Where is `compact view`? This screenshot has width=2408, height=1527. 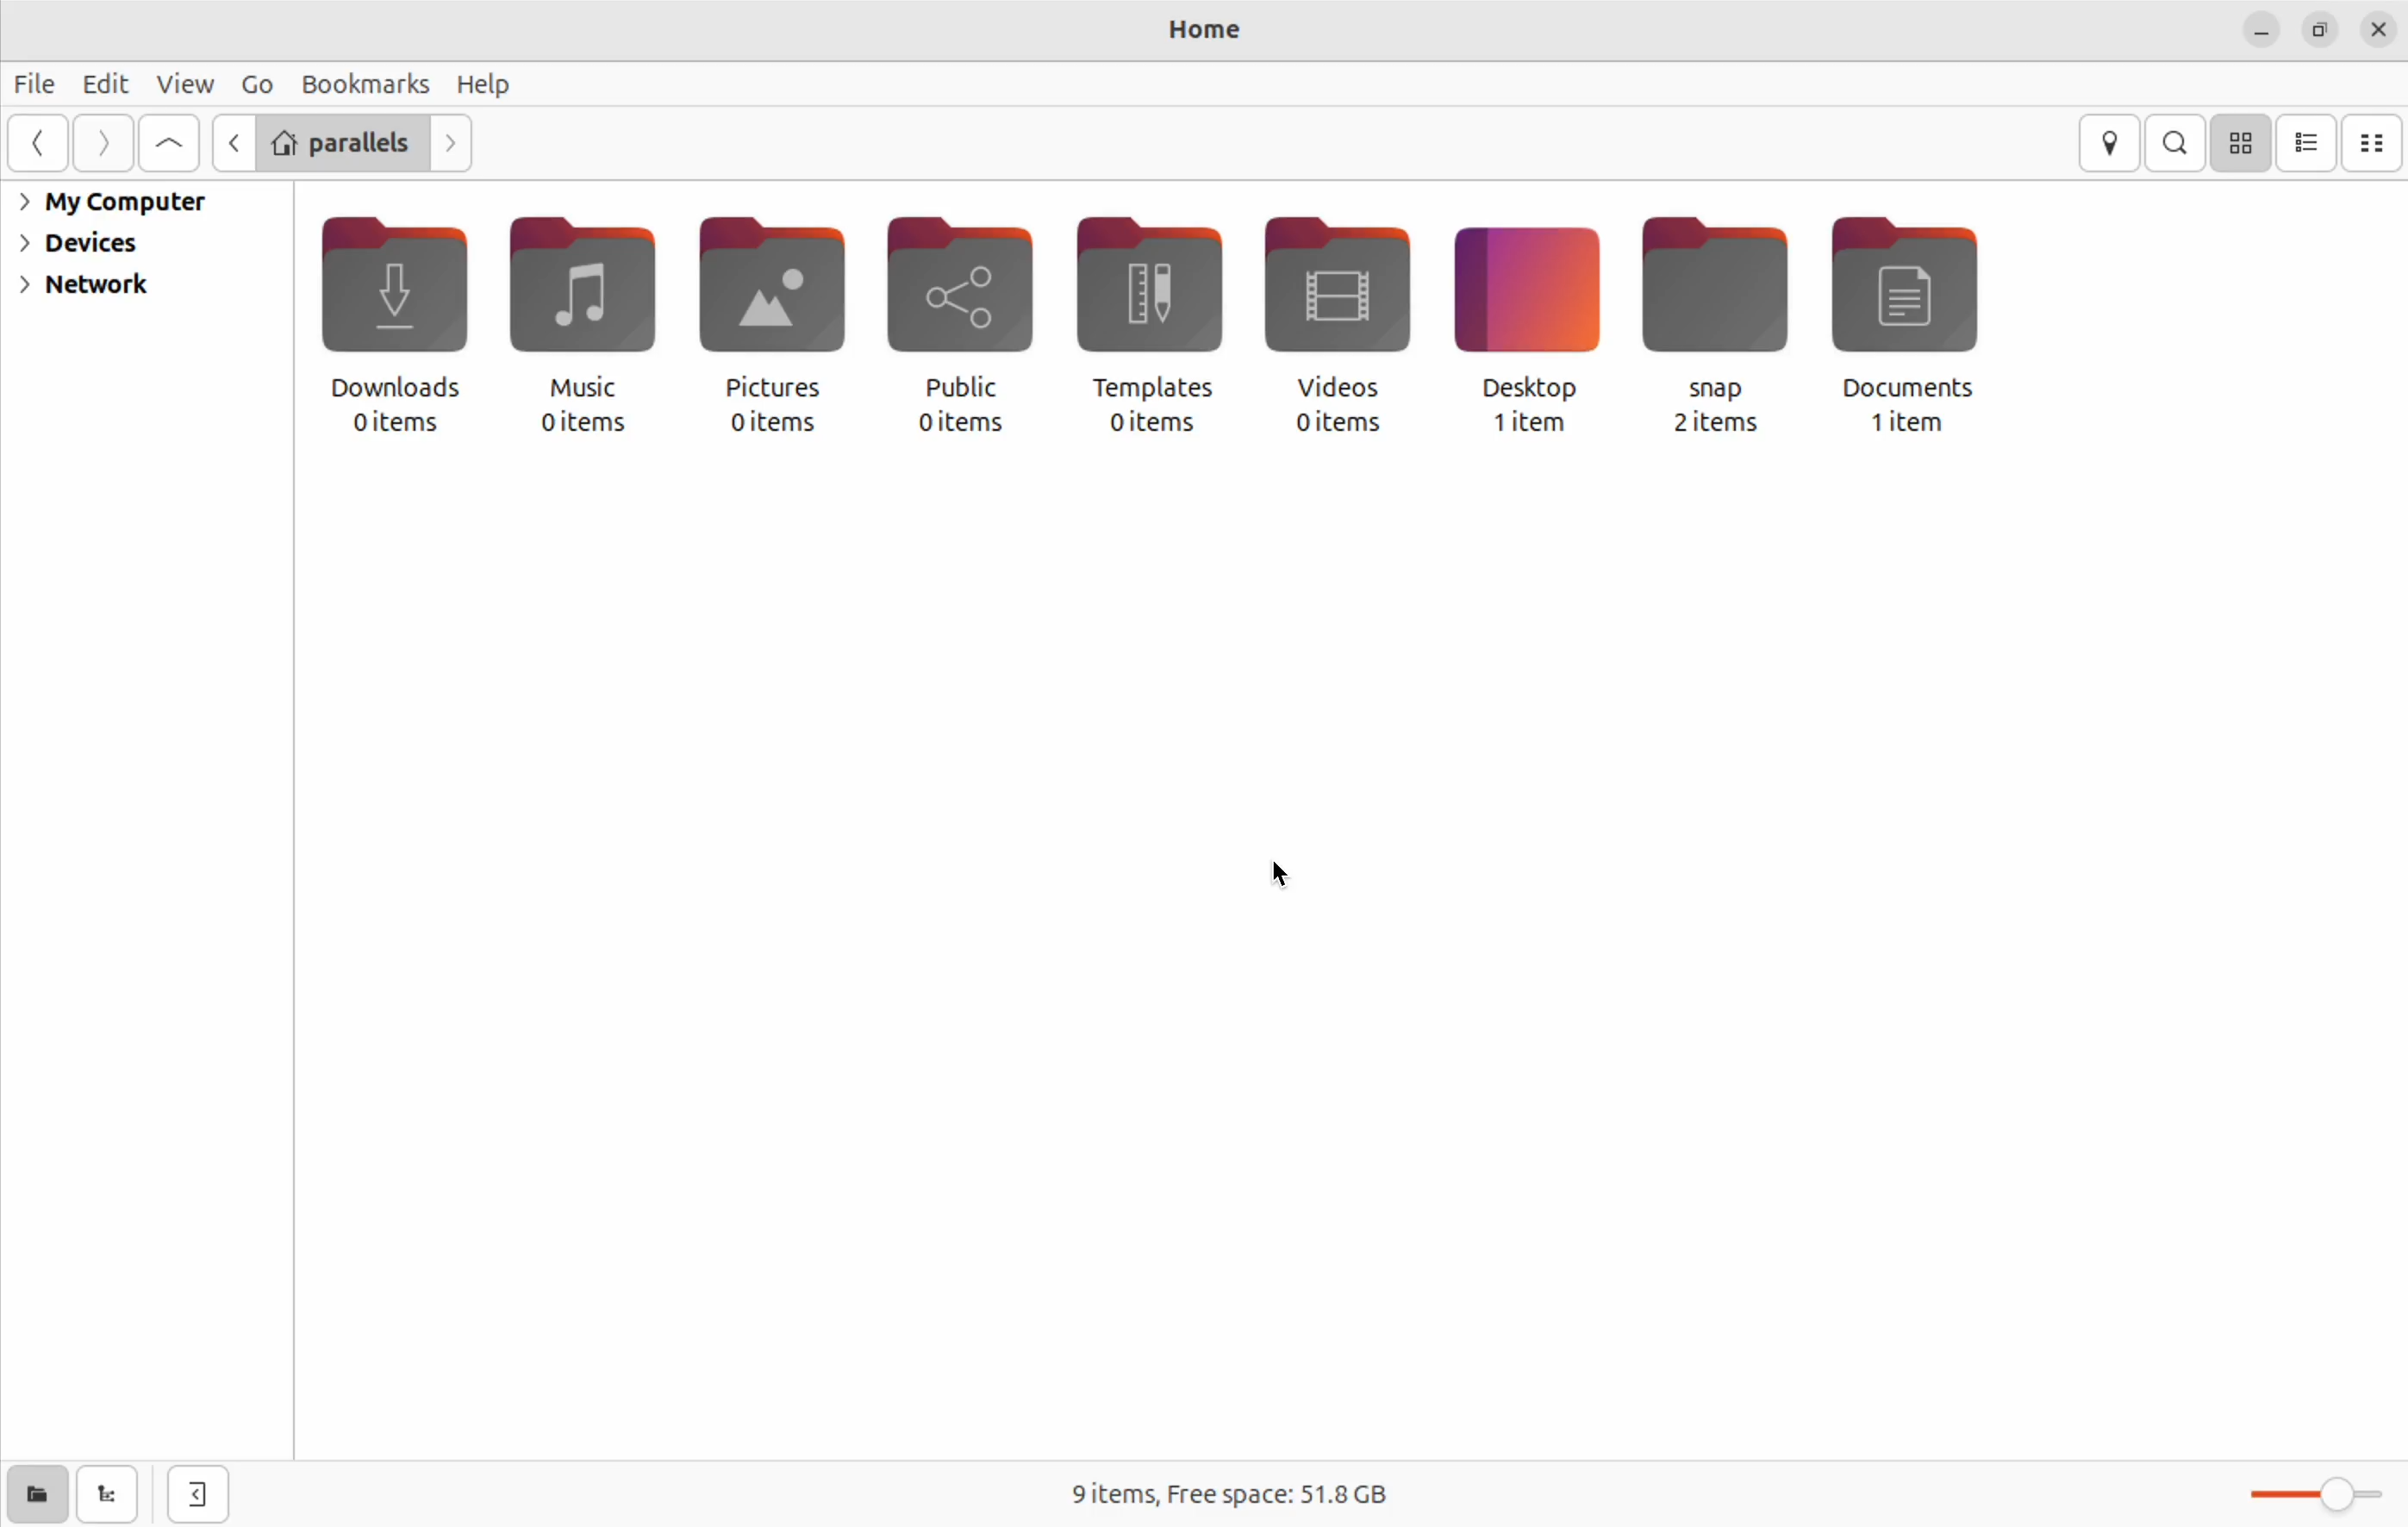
compact view is located at coordinates (2374, 142).